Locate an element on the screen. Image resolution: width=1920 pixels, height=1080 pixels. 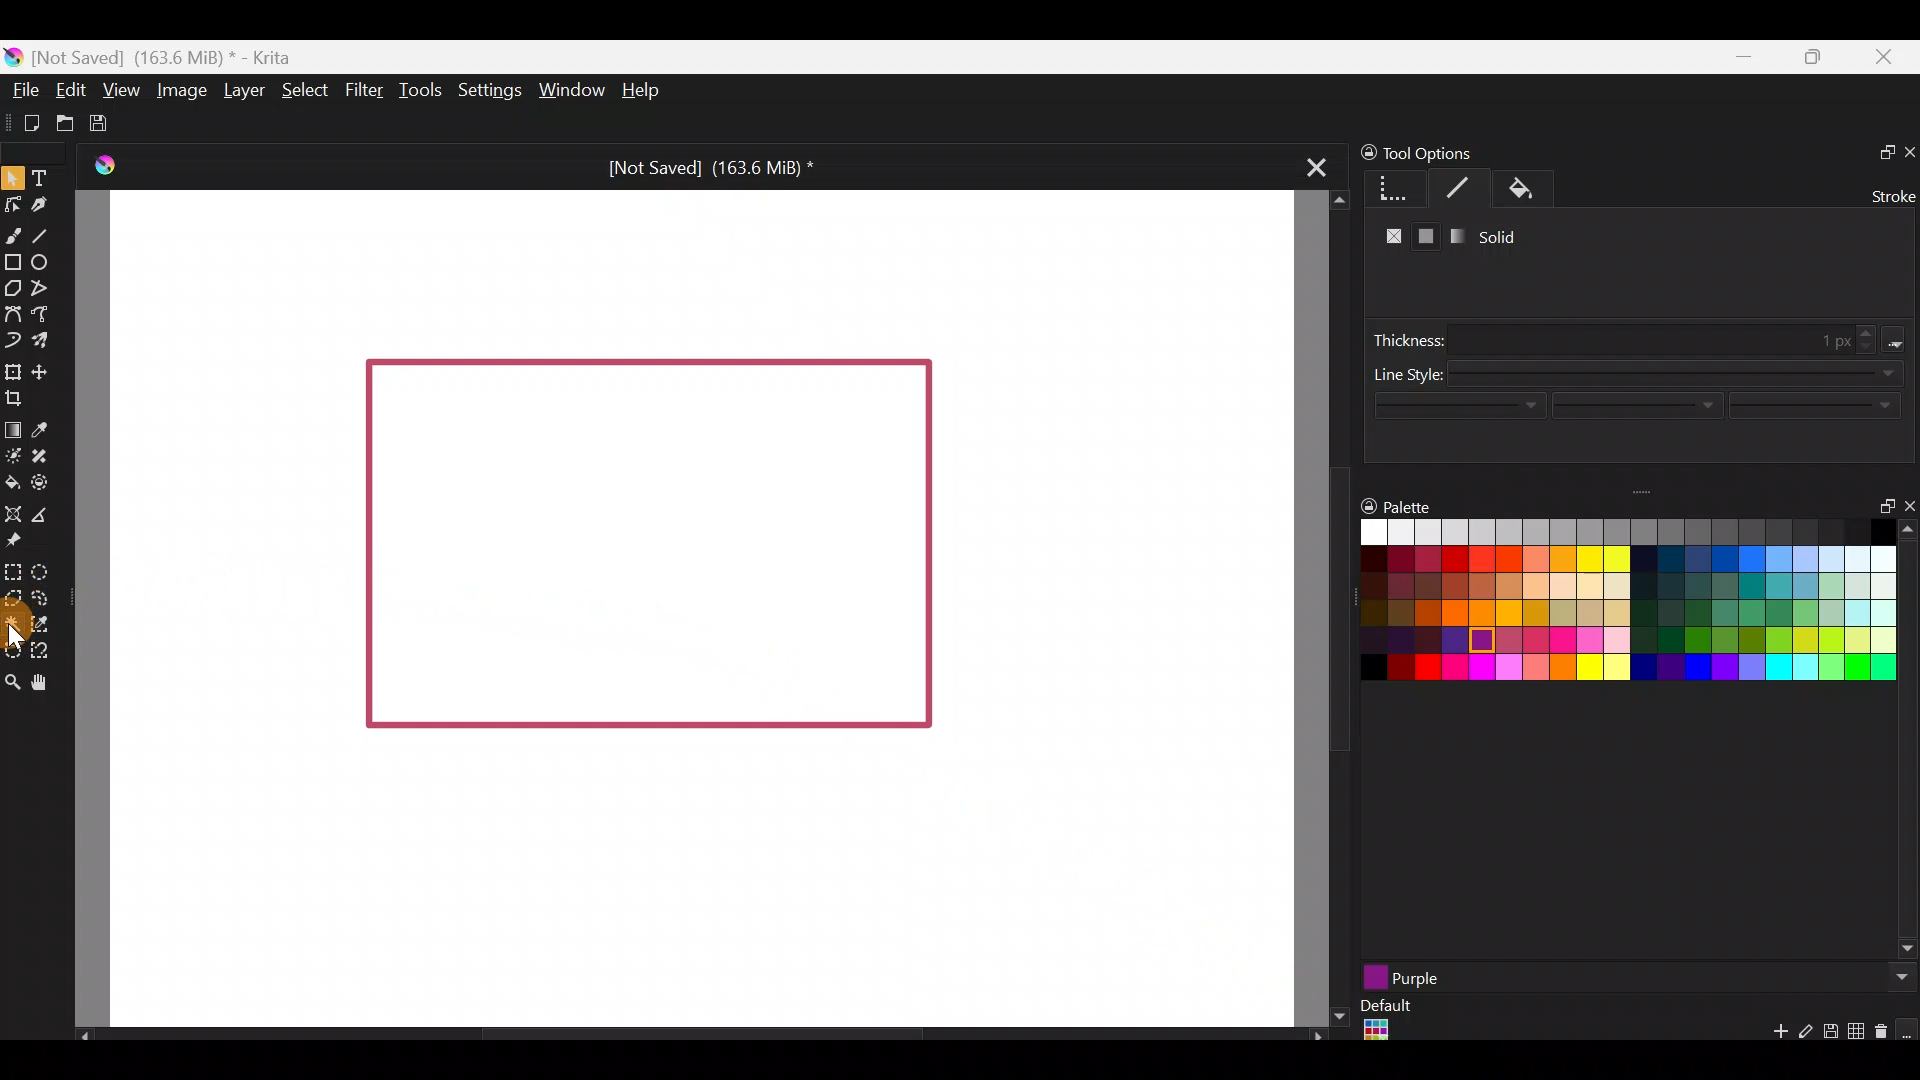
Lock the current palette is located at coordinates (1908, 1030).